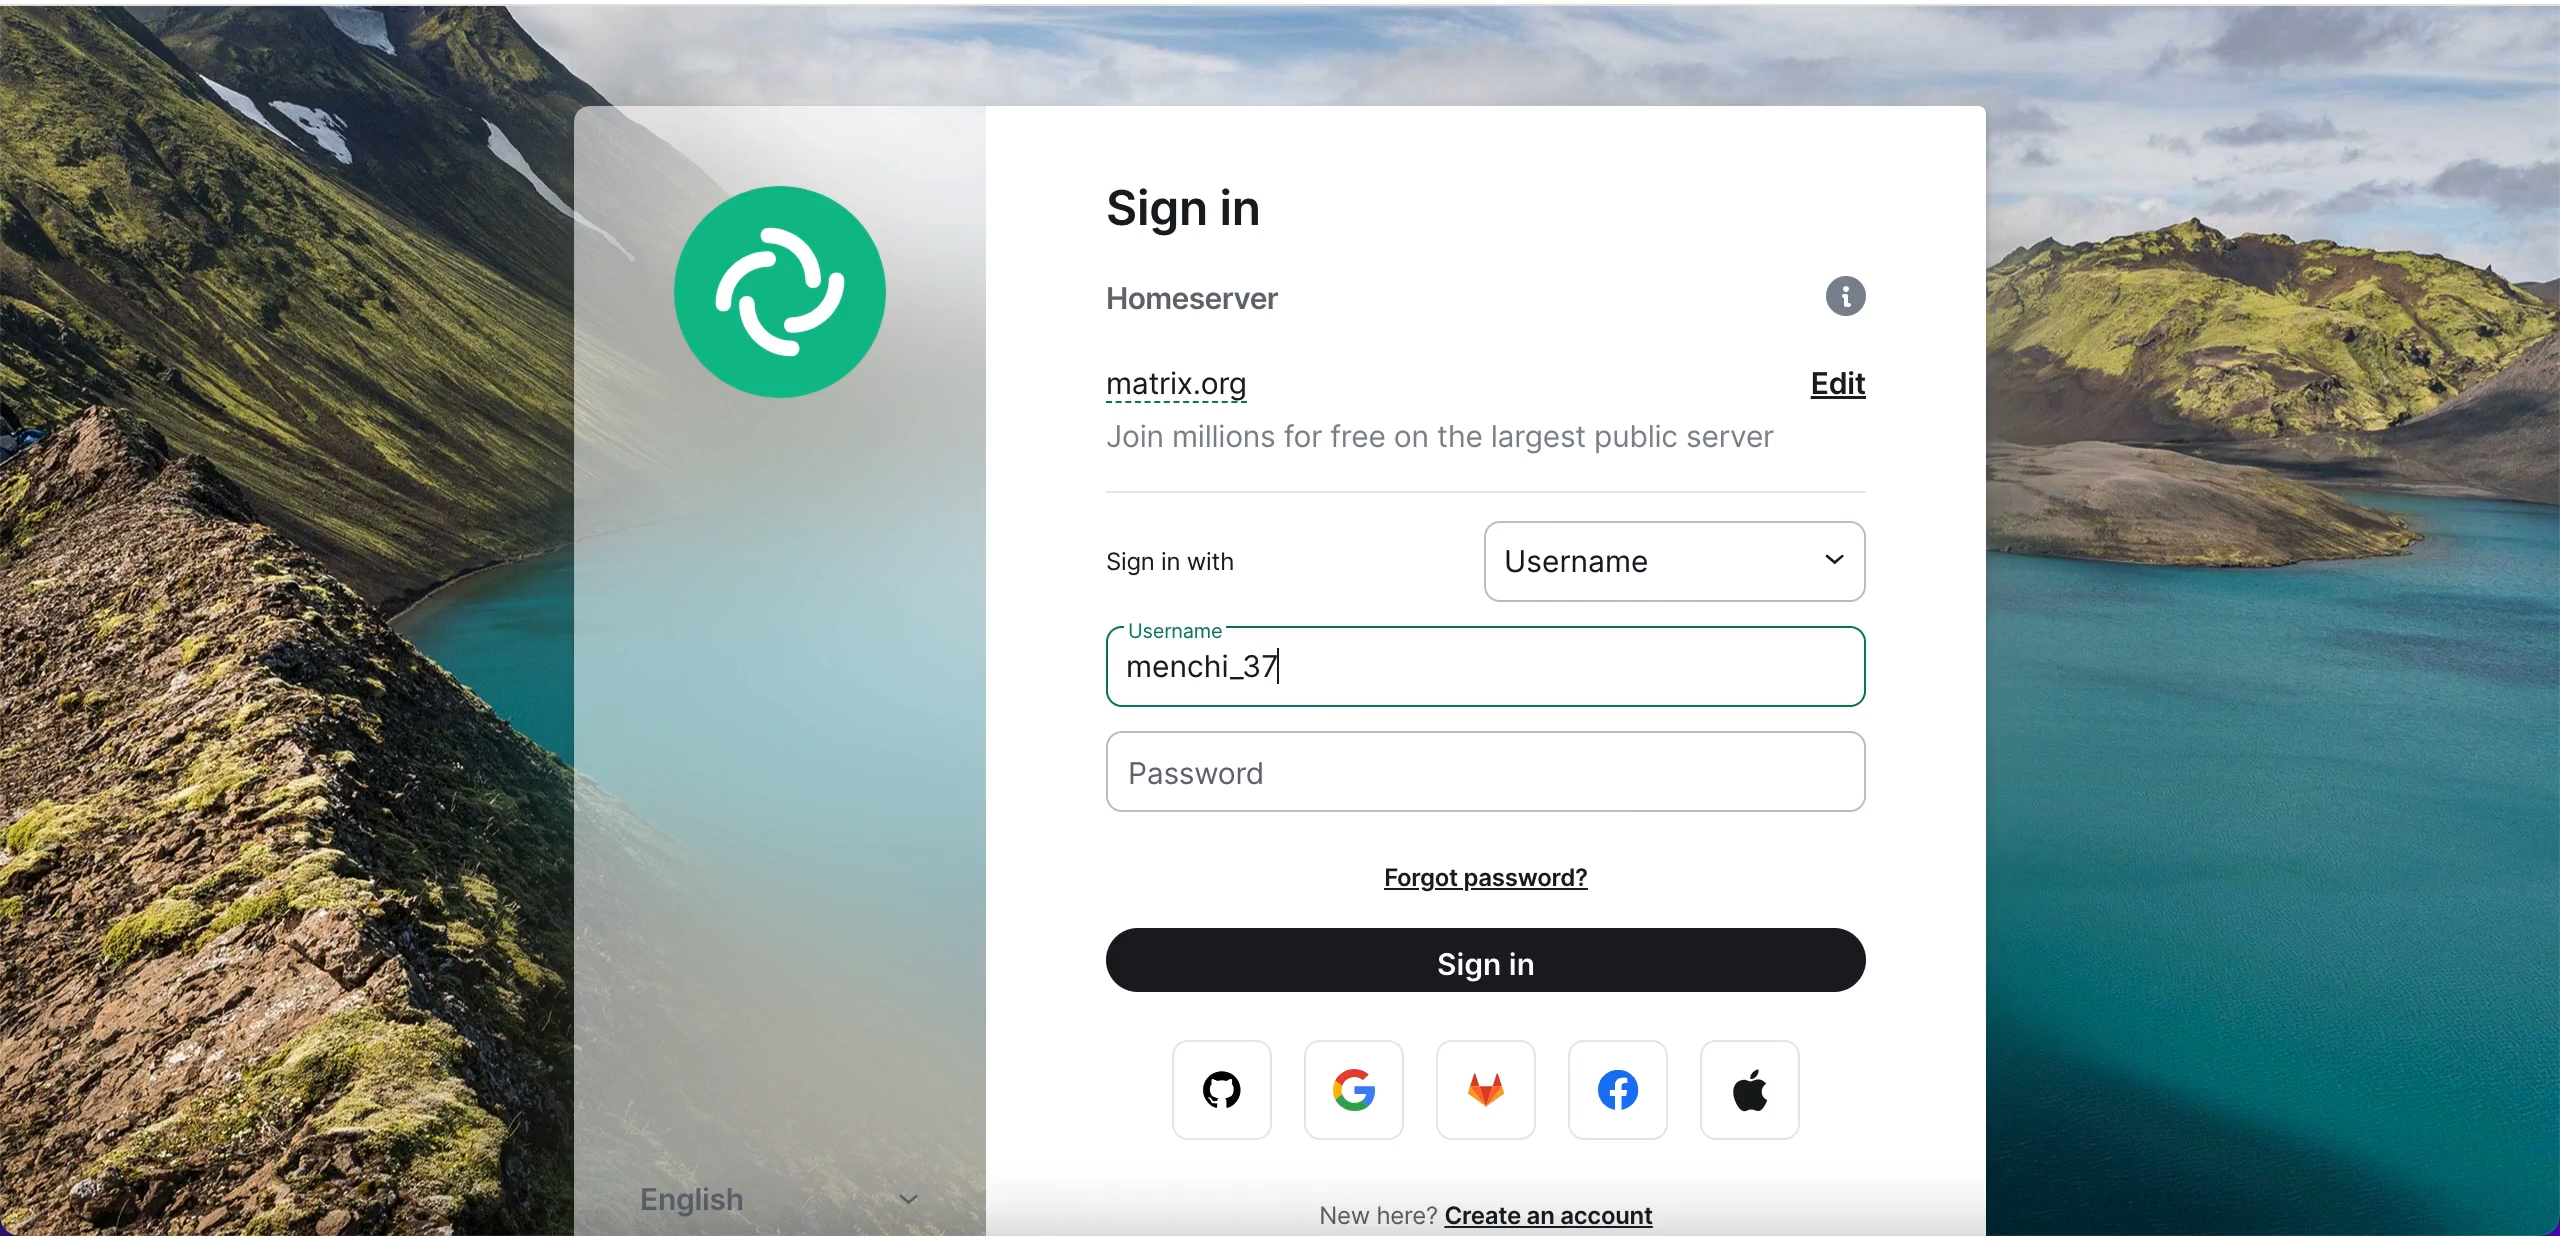 This screenshot has height=1236, width=2560. Describe the element at coordinates (1365, 1213) in the screenshot. I see `new here?` at that location.